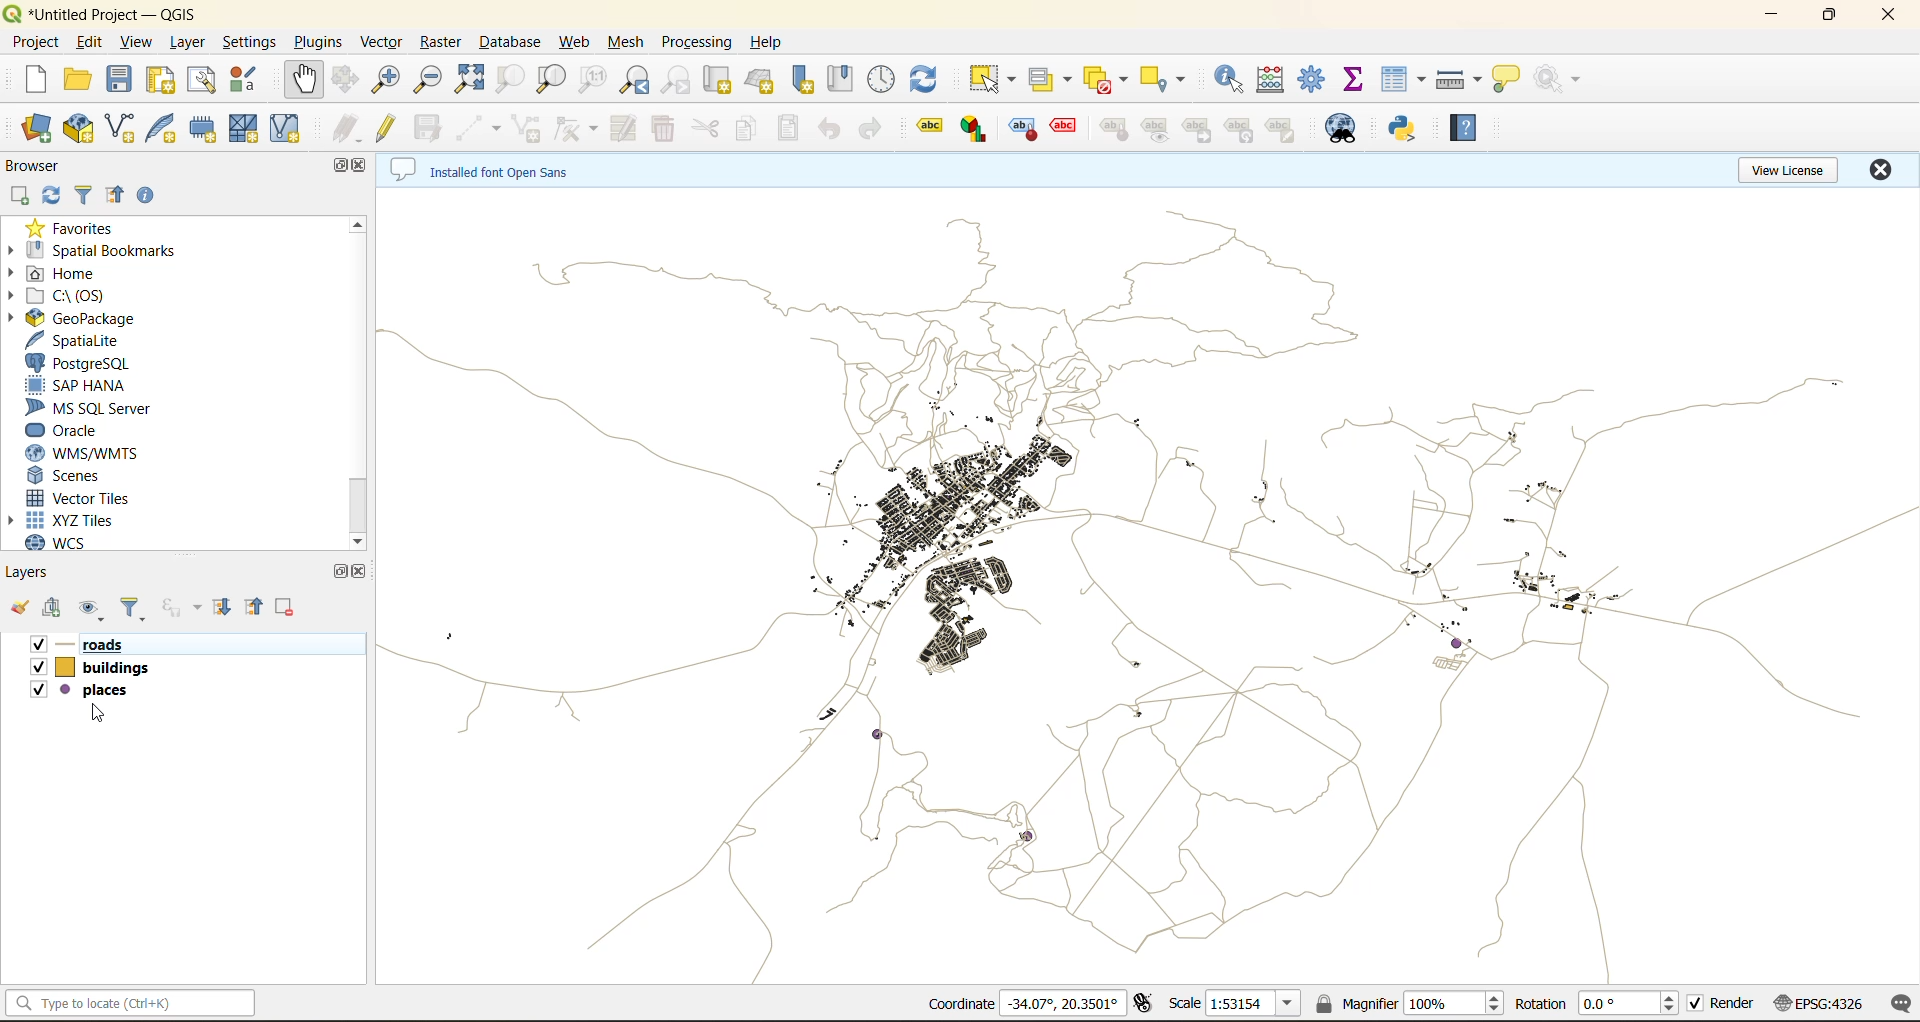 The width and height of the screenshot is (1920, 1022). What do you see at coordinates (259, 607) in the screenshot?
I see `collapse all` at bounding box center [259, 607].